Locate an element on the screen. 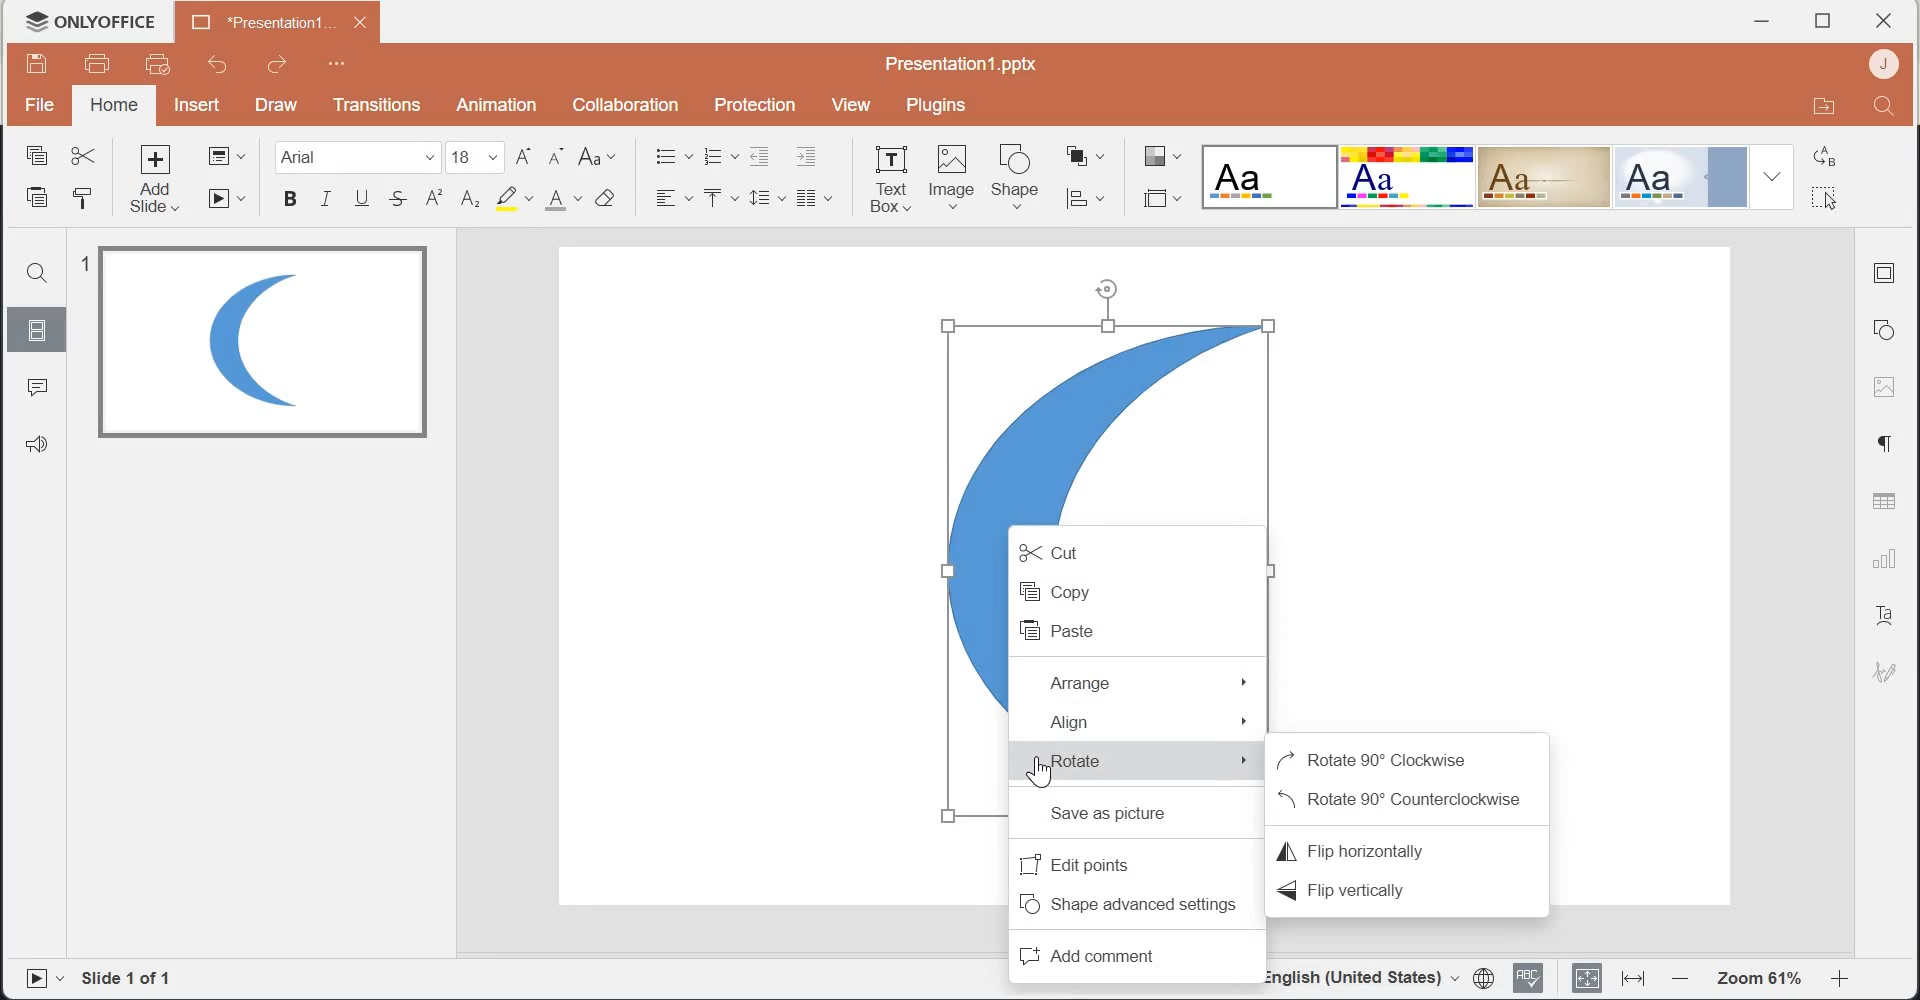 The image size is (1920, 1000). Presentation1.pptx is located at coordinates (963, 63).